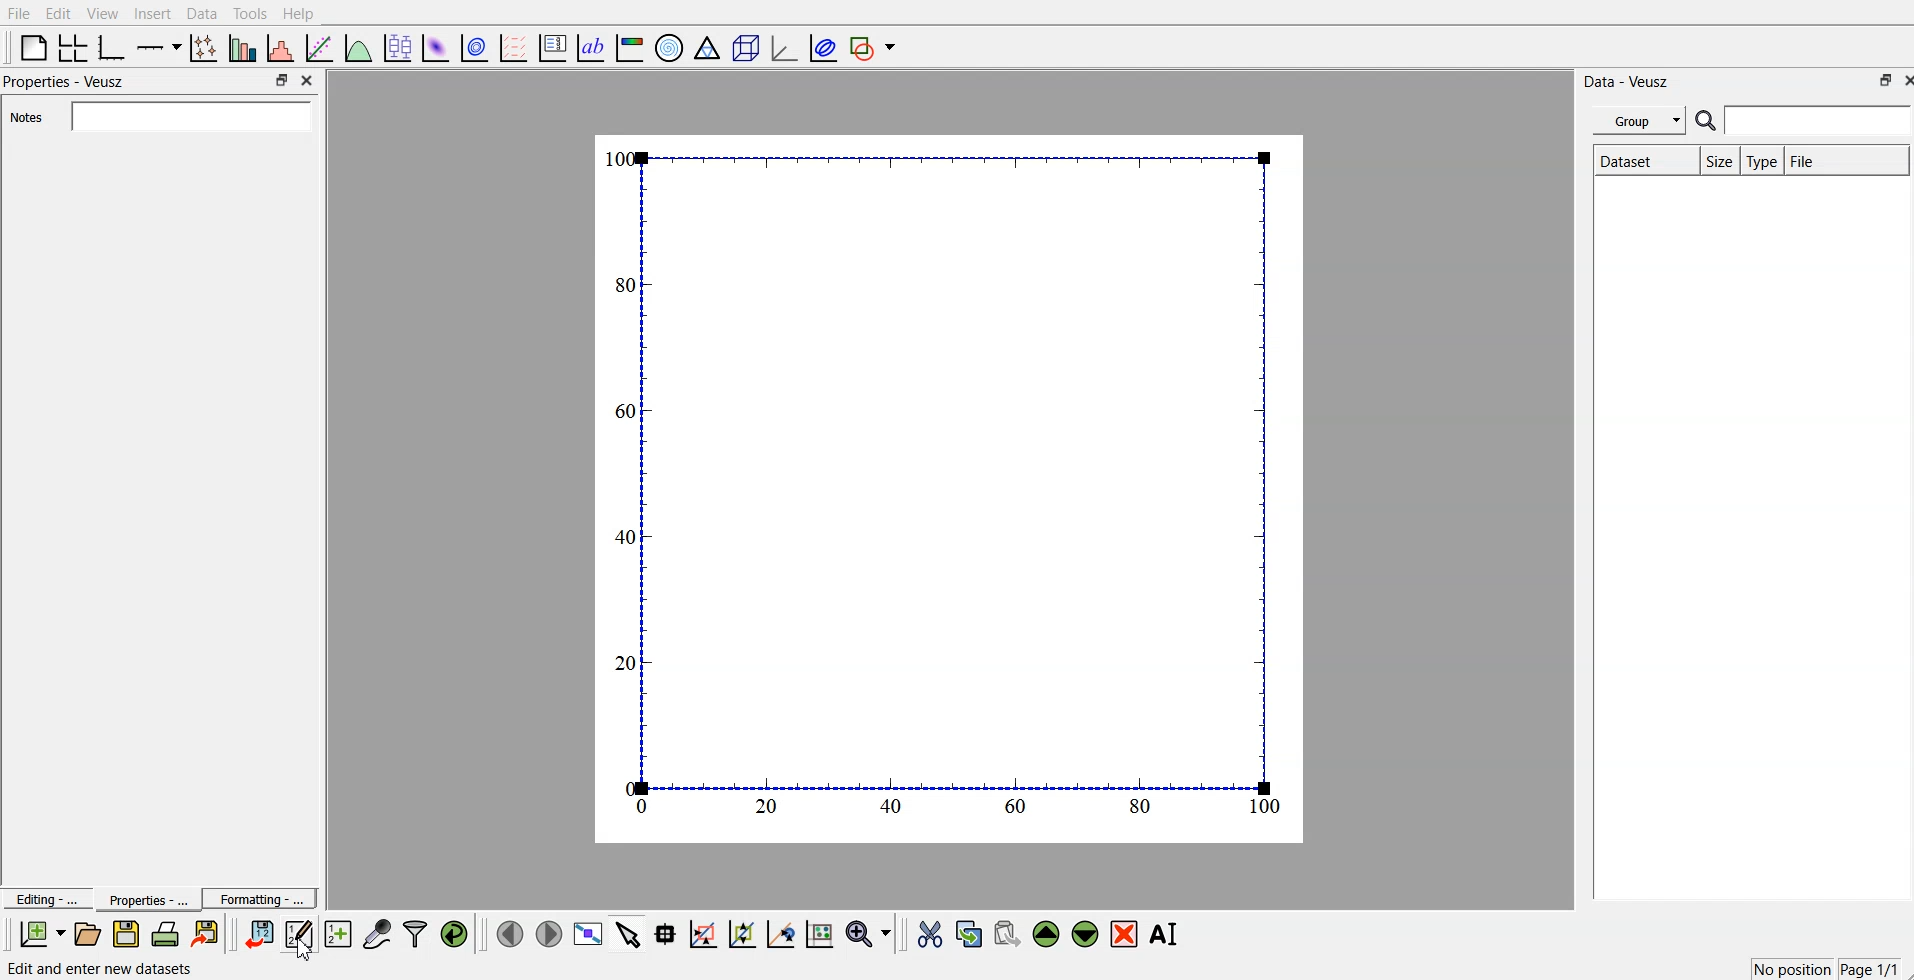 Image resolution: width=1914 pixels, height=980 pixels. I want to click on 3D scene, so click(745, 46).